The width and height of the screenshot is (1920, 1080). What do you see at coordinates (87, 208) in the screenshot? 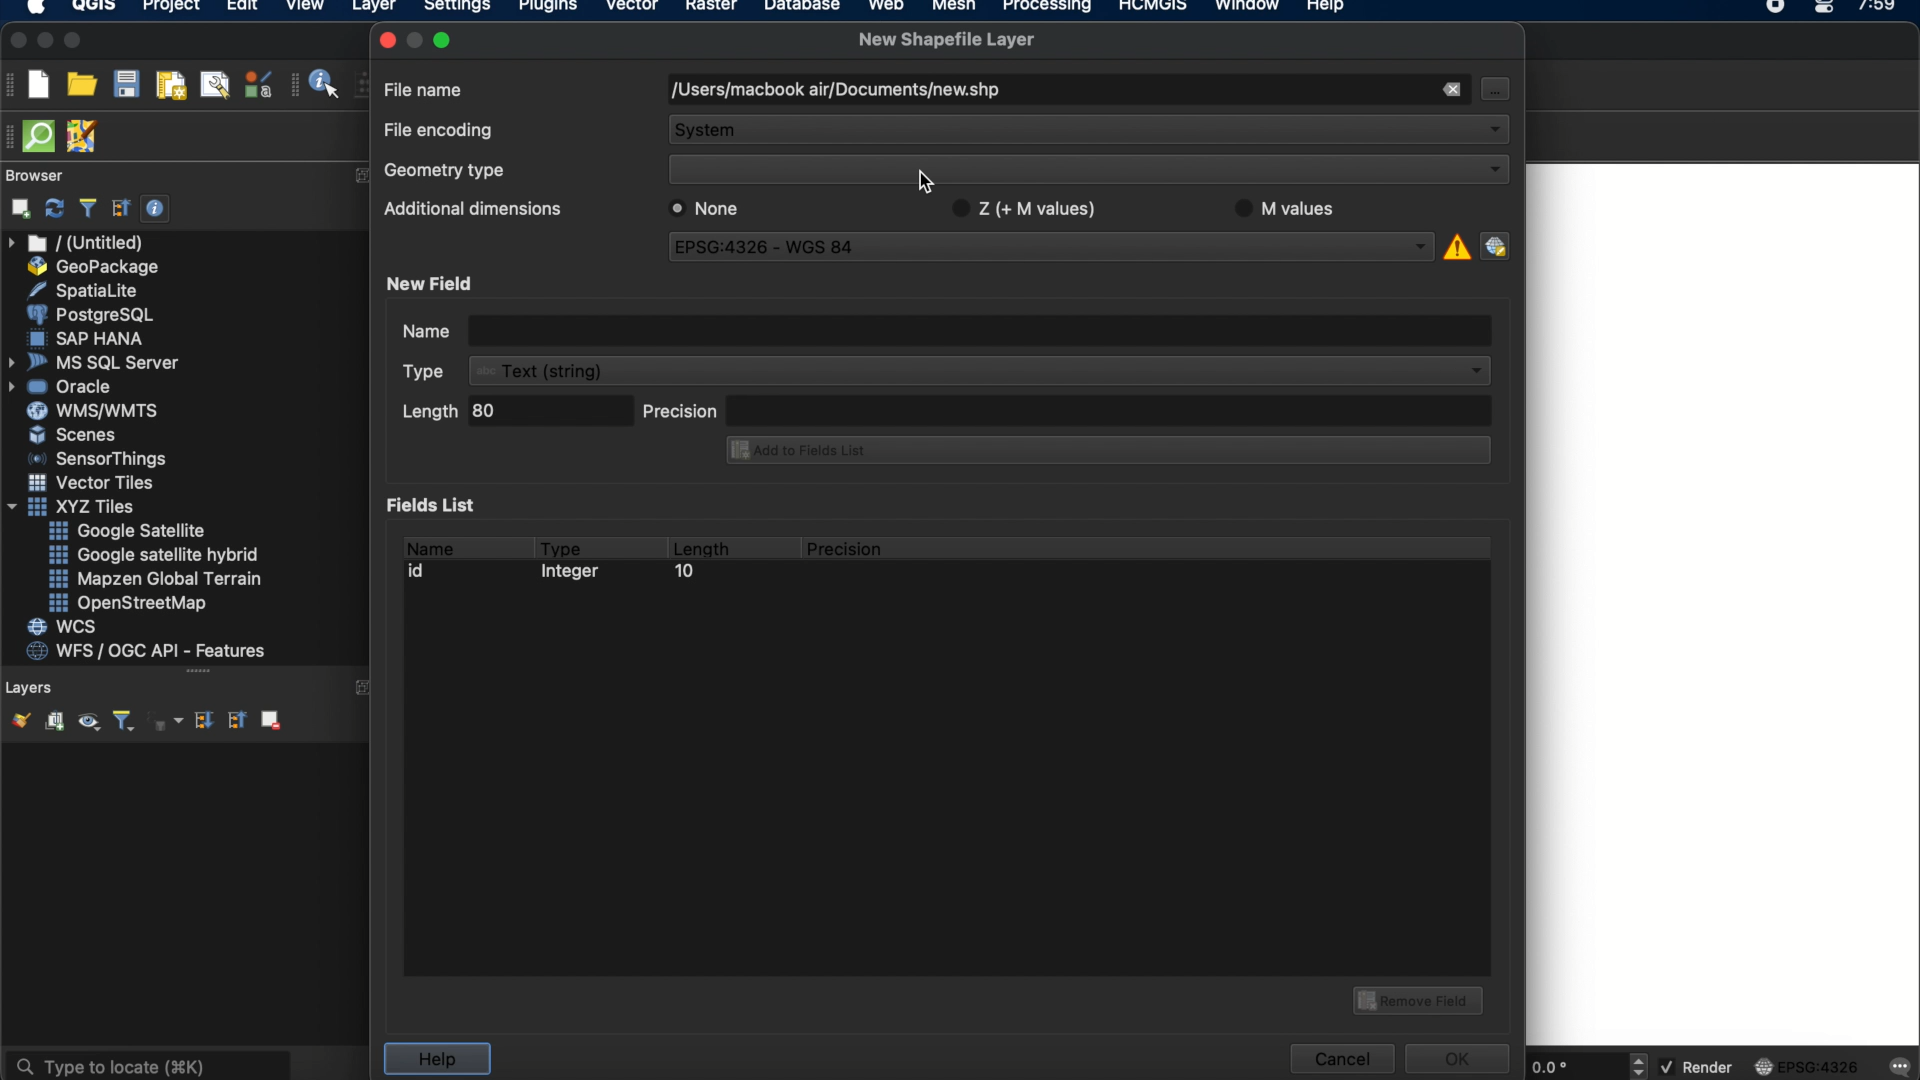
I see `filter browser` at bounding box center [87, 208].